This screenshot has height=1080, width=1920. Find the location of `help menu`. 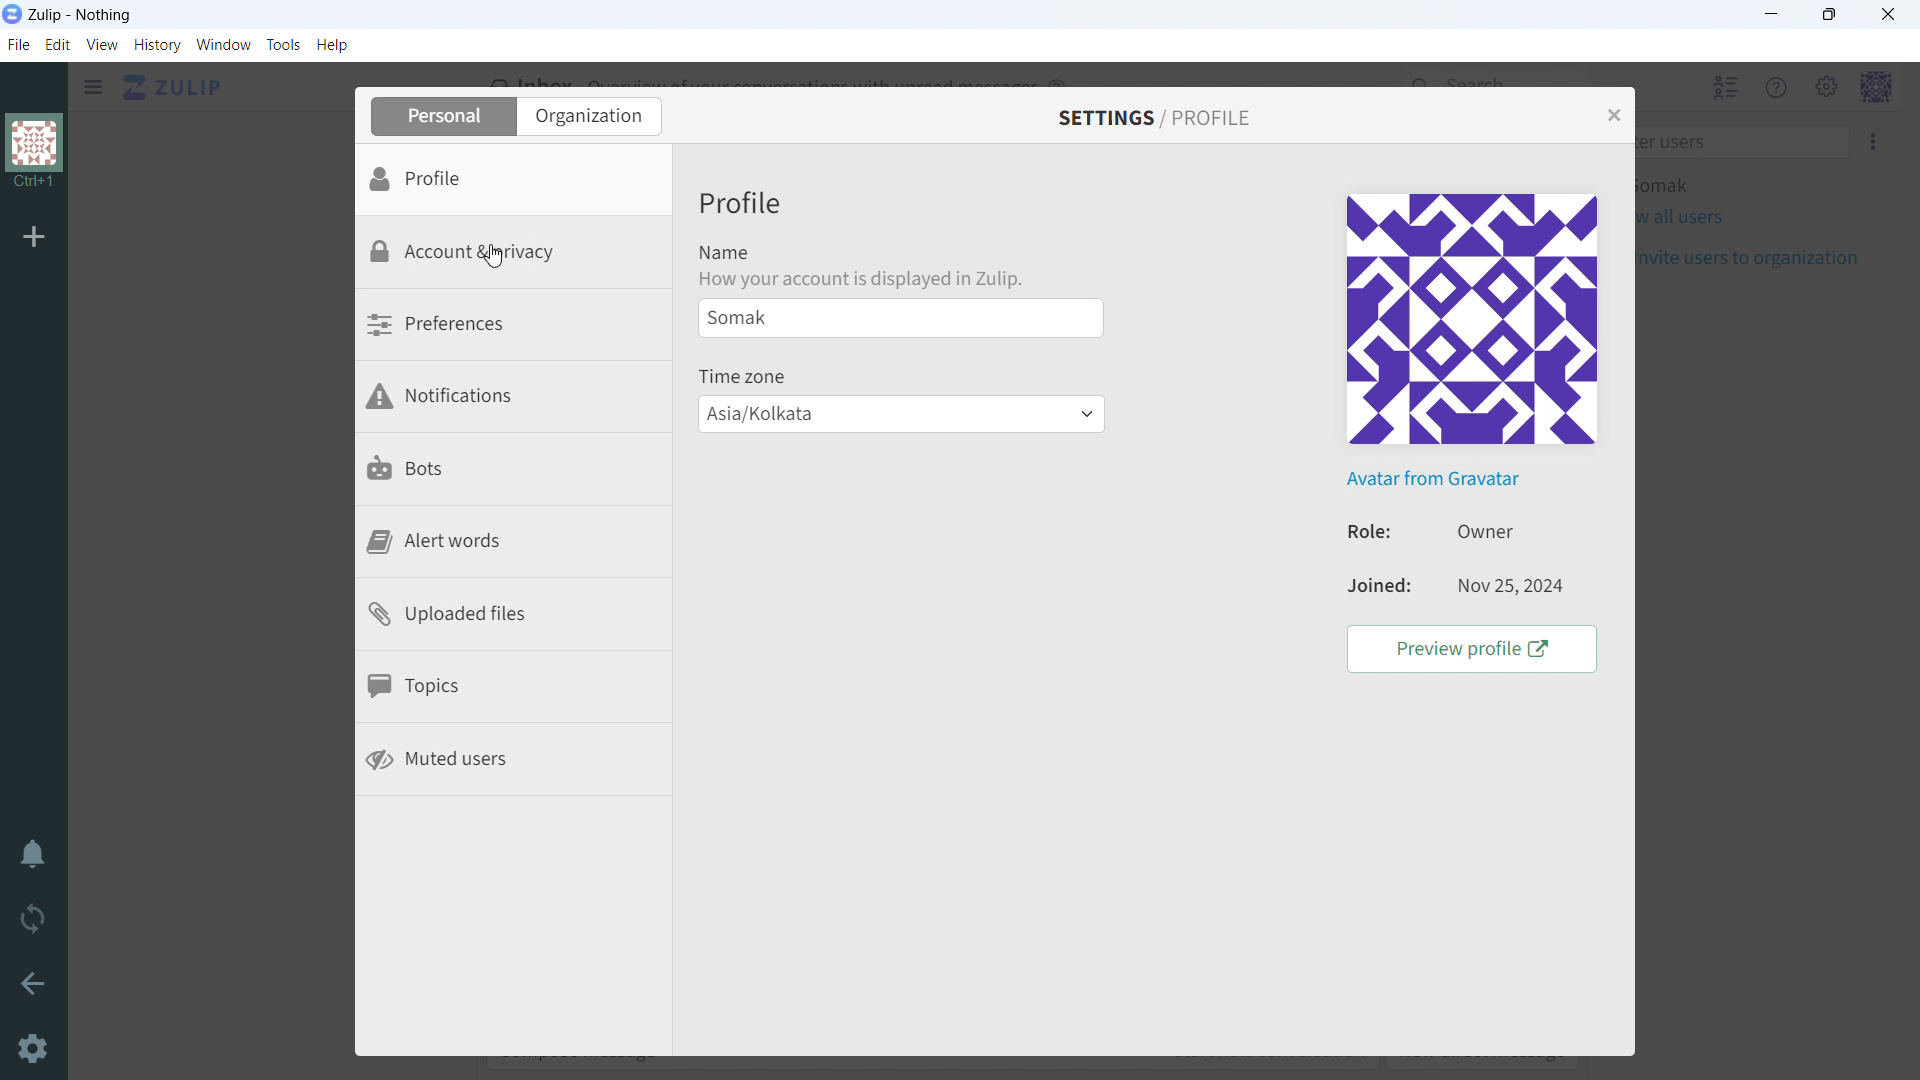

help menu is located at coordinates (1777, 88).